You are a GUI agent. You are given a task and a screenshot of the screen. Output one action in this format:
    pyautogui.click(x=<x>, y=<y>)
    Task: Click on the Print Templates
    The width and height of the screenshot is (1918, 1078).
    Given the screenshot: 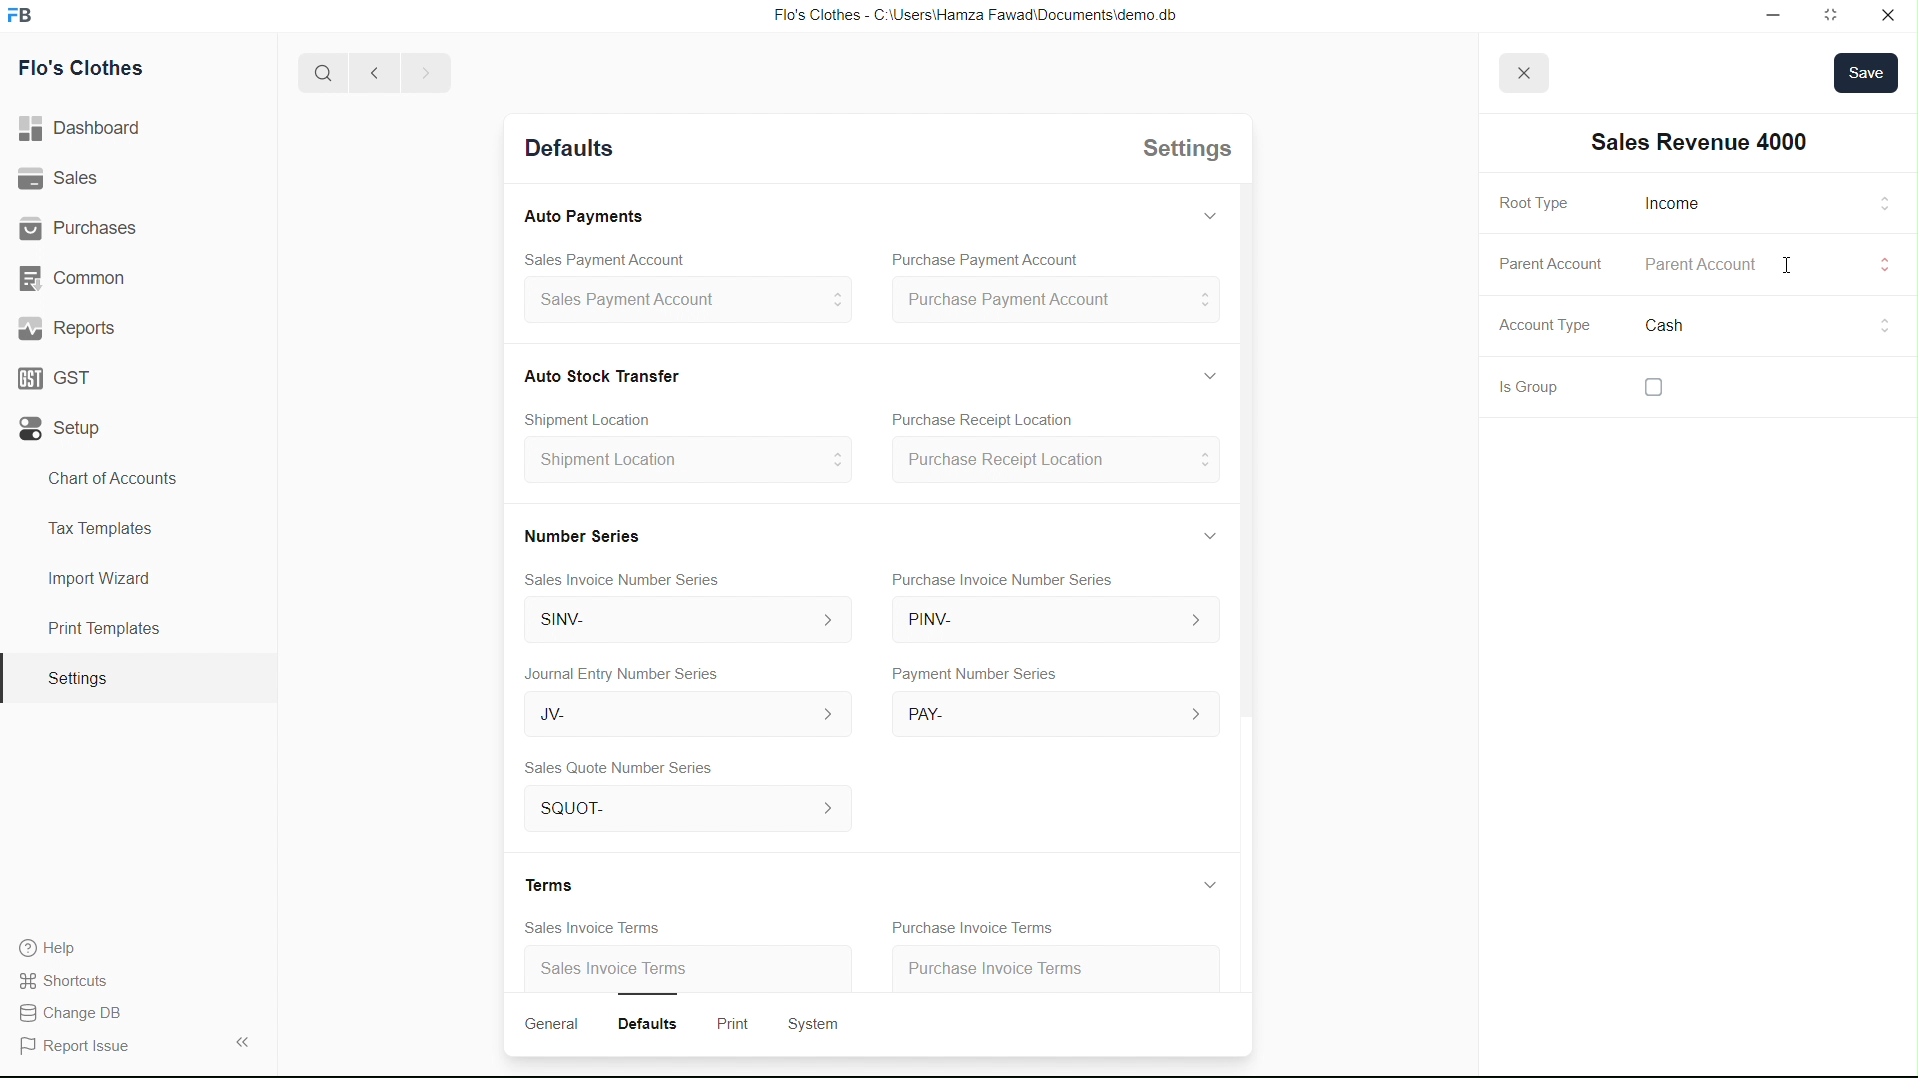 What is the action you would take?
    pyautogui.click(x=101, y=628)
    